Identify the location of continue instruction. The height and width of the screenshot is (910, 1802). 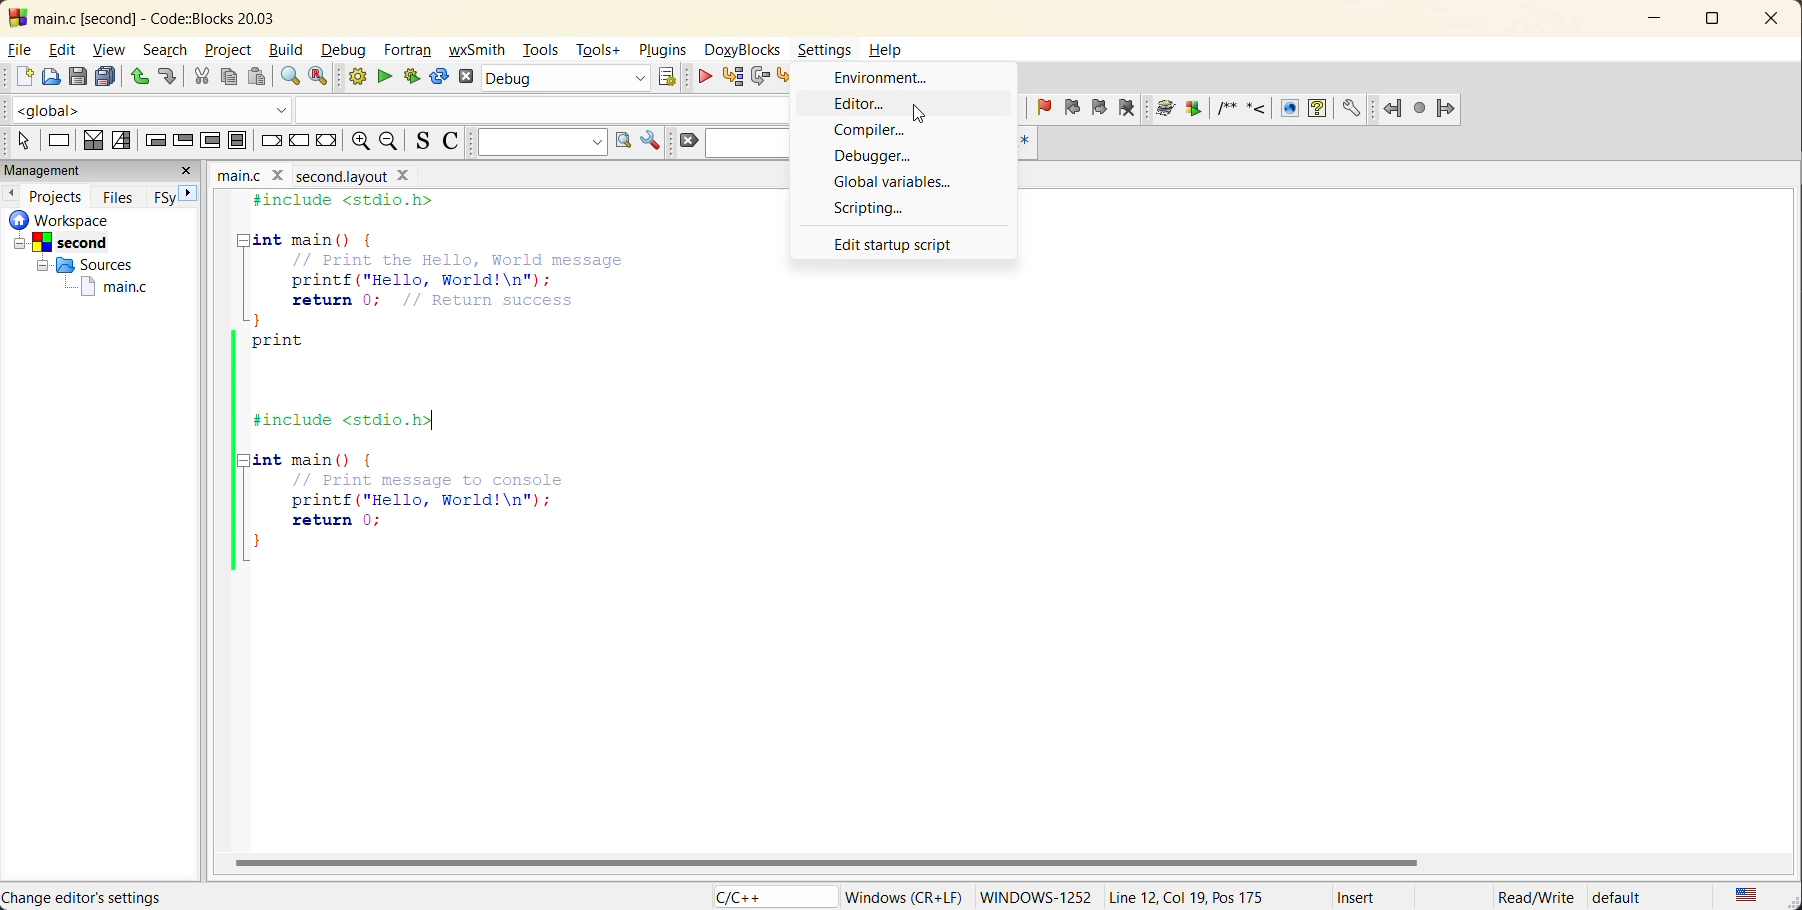
(302, 142).